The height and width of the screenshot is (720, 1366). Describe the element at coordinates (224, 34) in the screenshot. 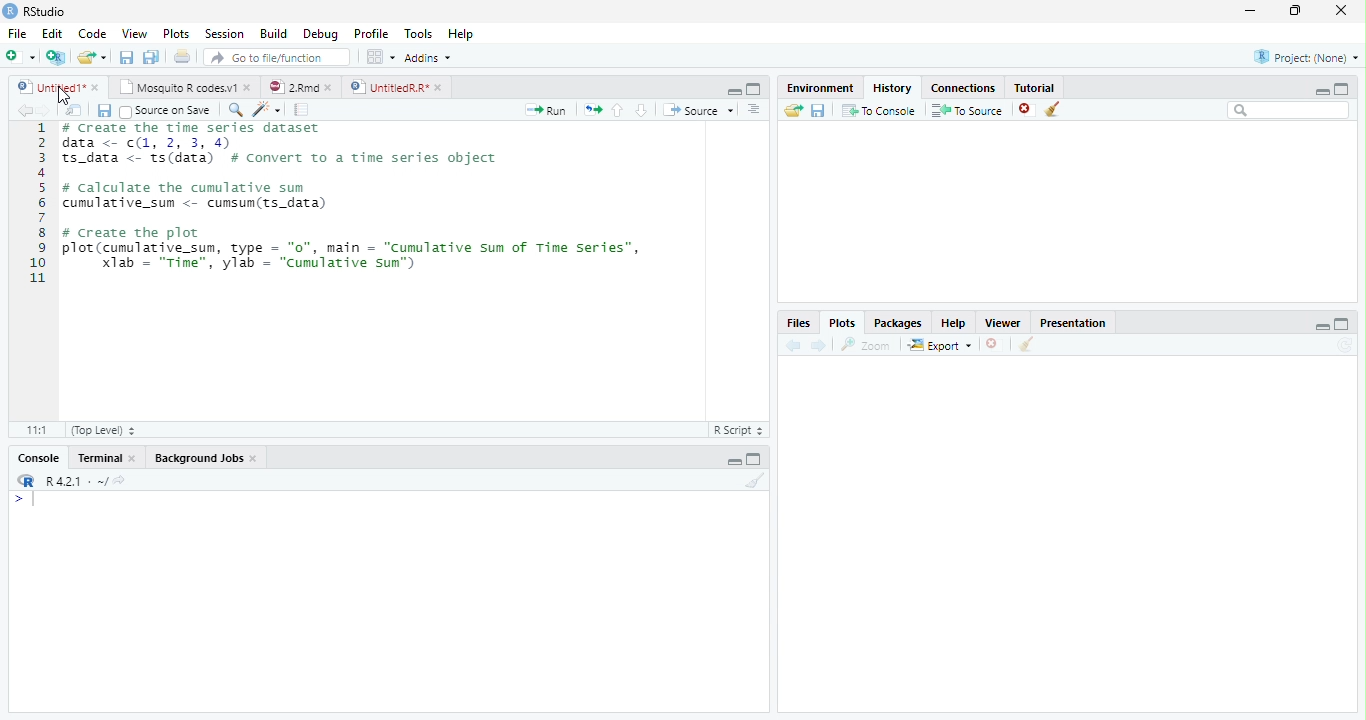

I see `Session` at that location.